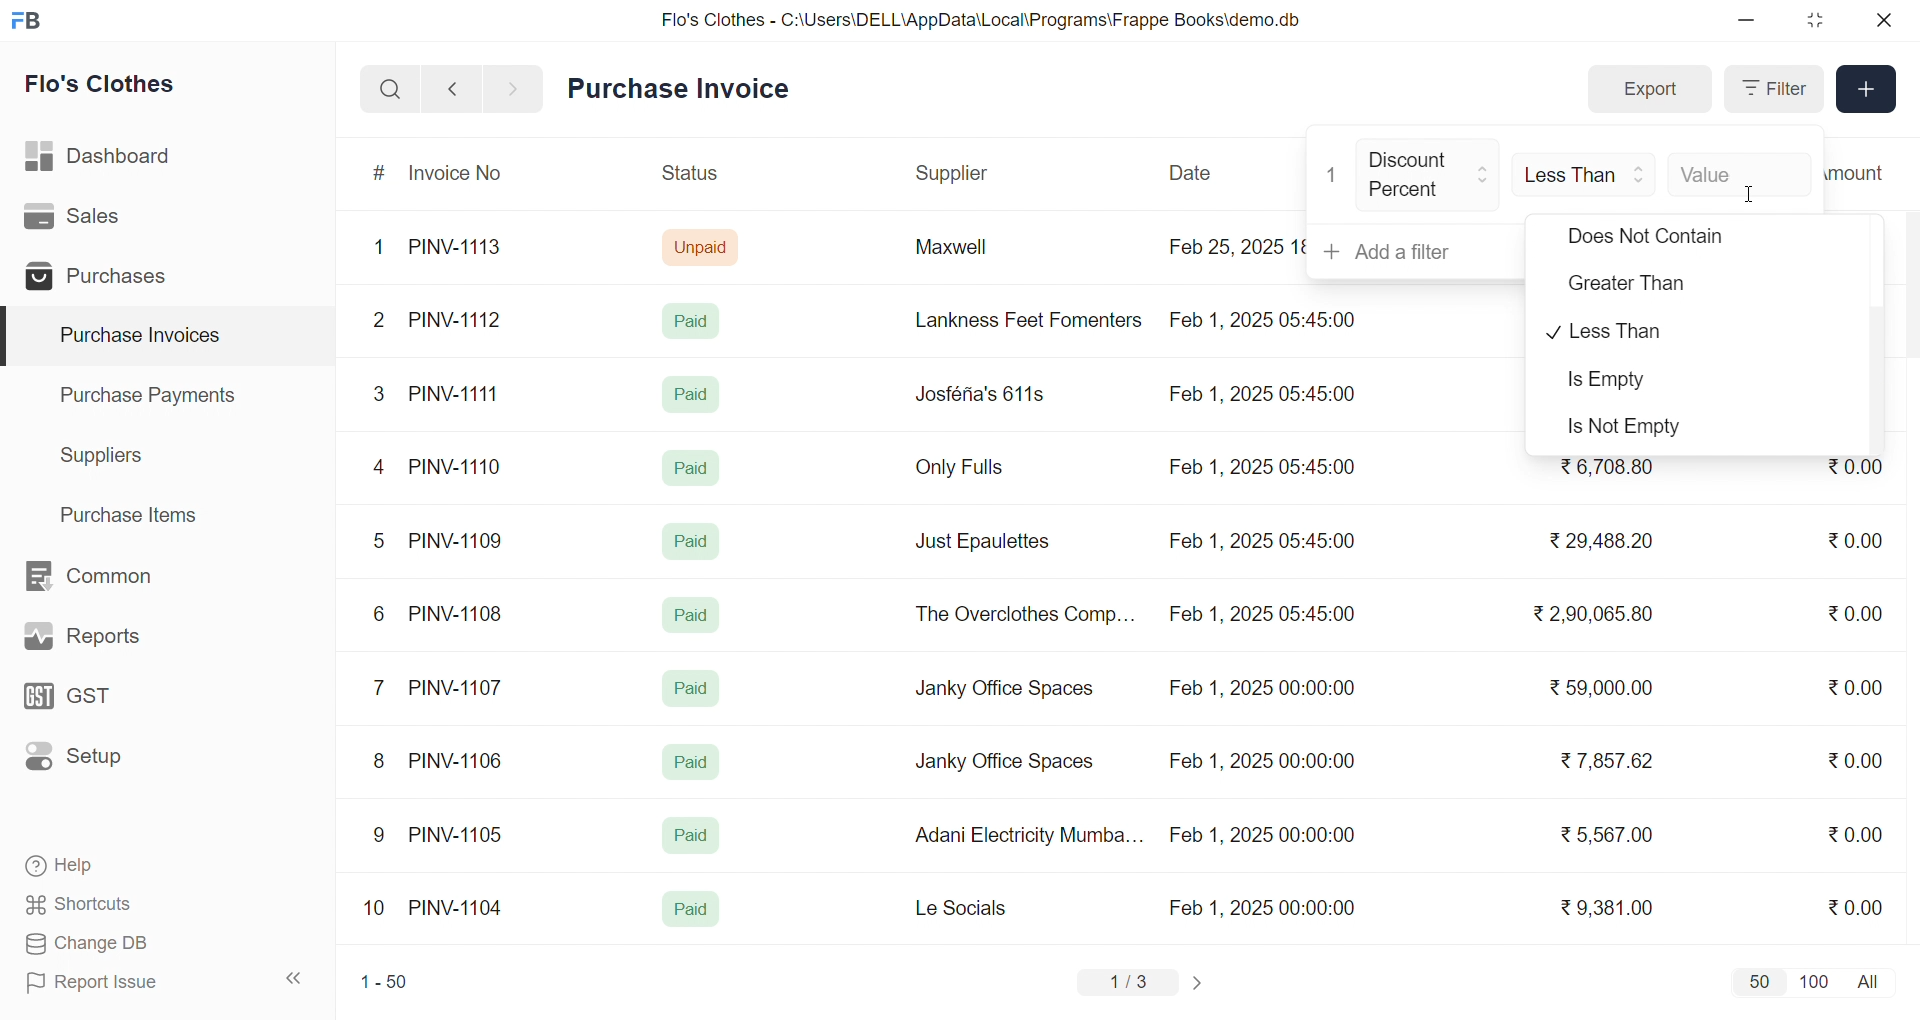 This screenshot has width=1920, height=1020. Describe the element at coordinates (104, 160) in the screenshot. I see `Dashboard` at that location.